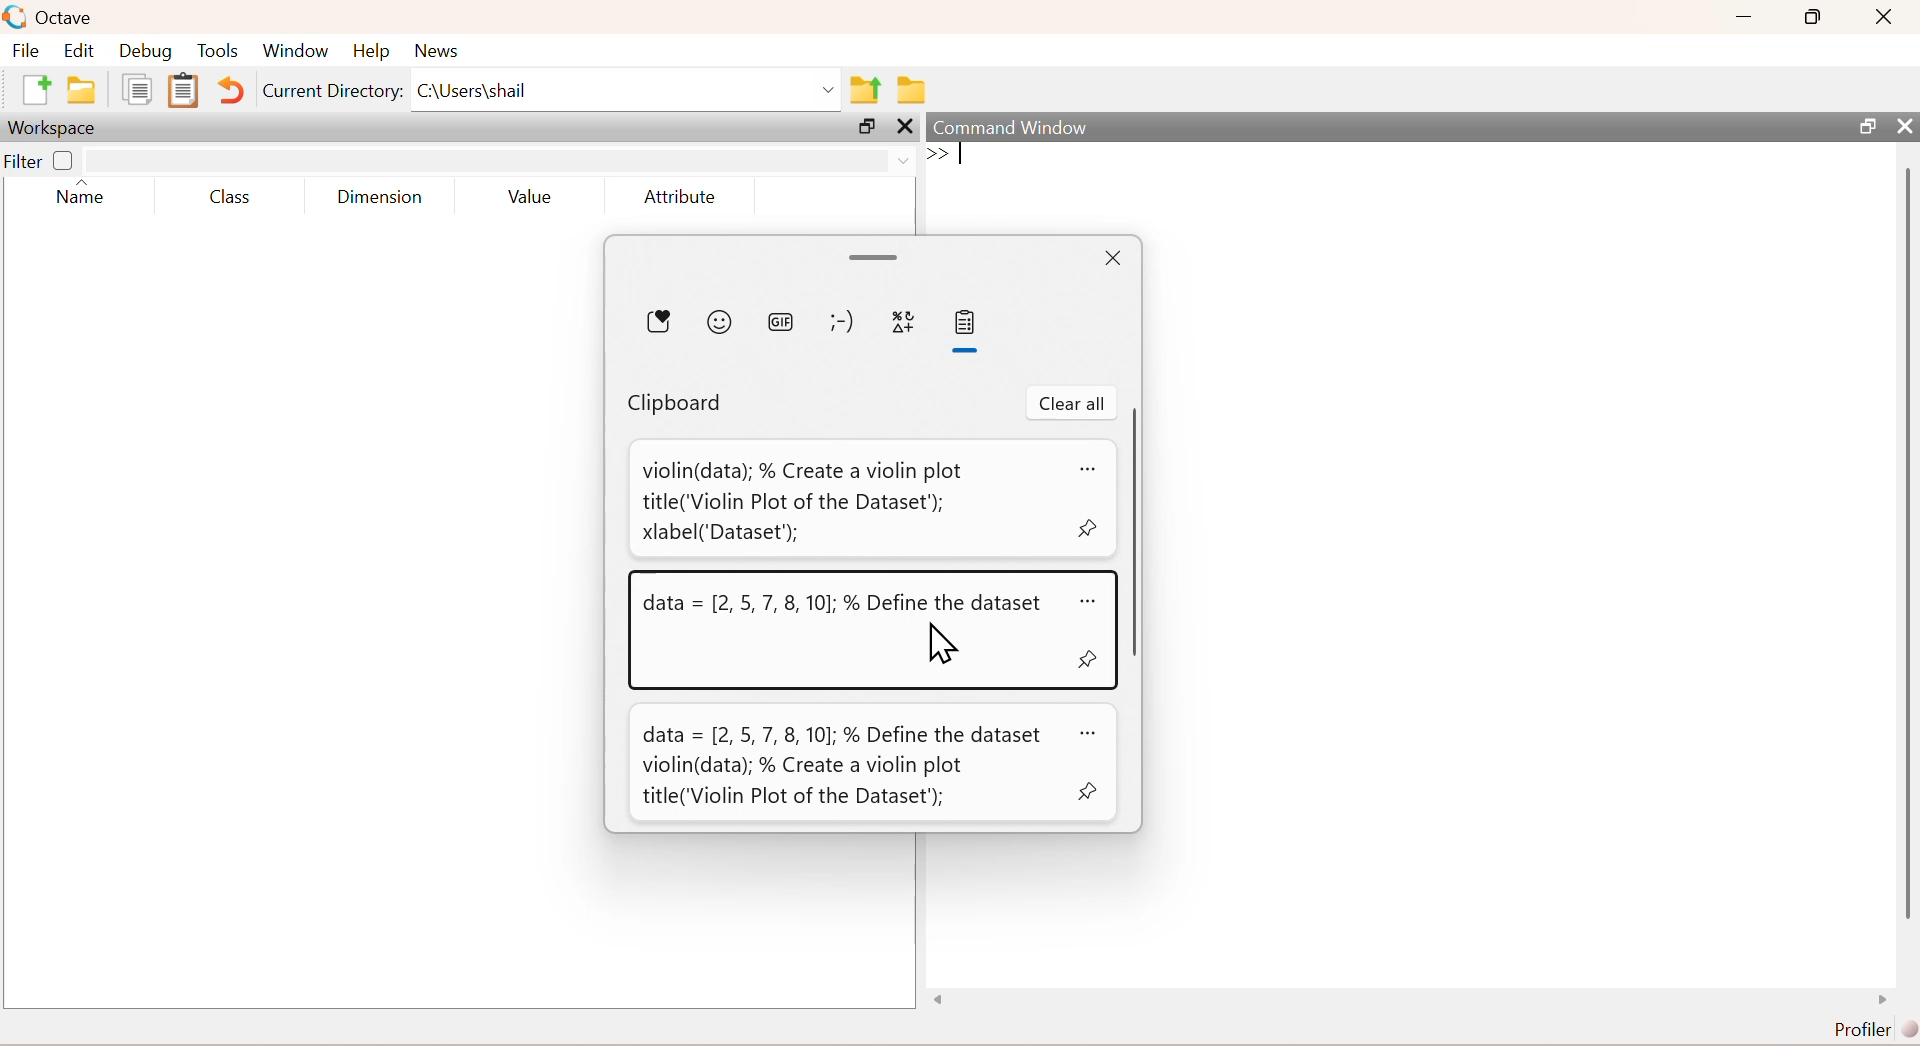 The height and width of the screenshot is (1046, 1920). Describe the element at coordinates (908, 126) in the screenshot. I see `close` at that location.